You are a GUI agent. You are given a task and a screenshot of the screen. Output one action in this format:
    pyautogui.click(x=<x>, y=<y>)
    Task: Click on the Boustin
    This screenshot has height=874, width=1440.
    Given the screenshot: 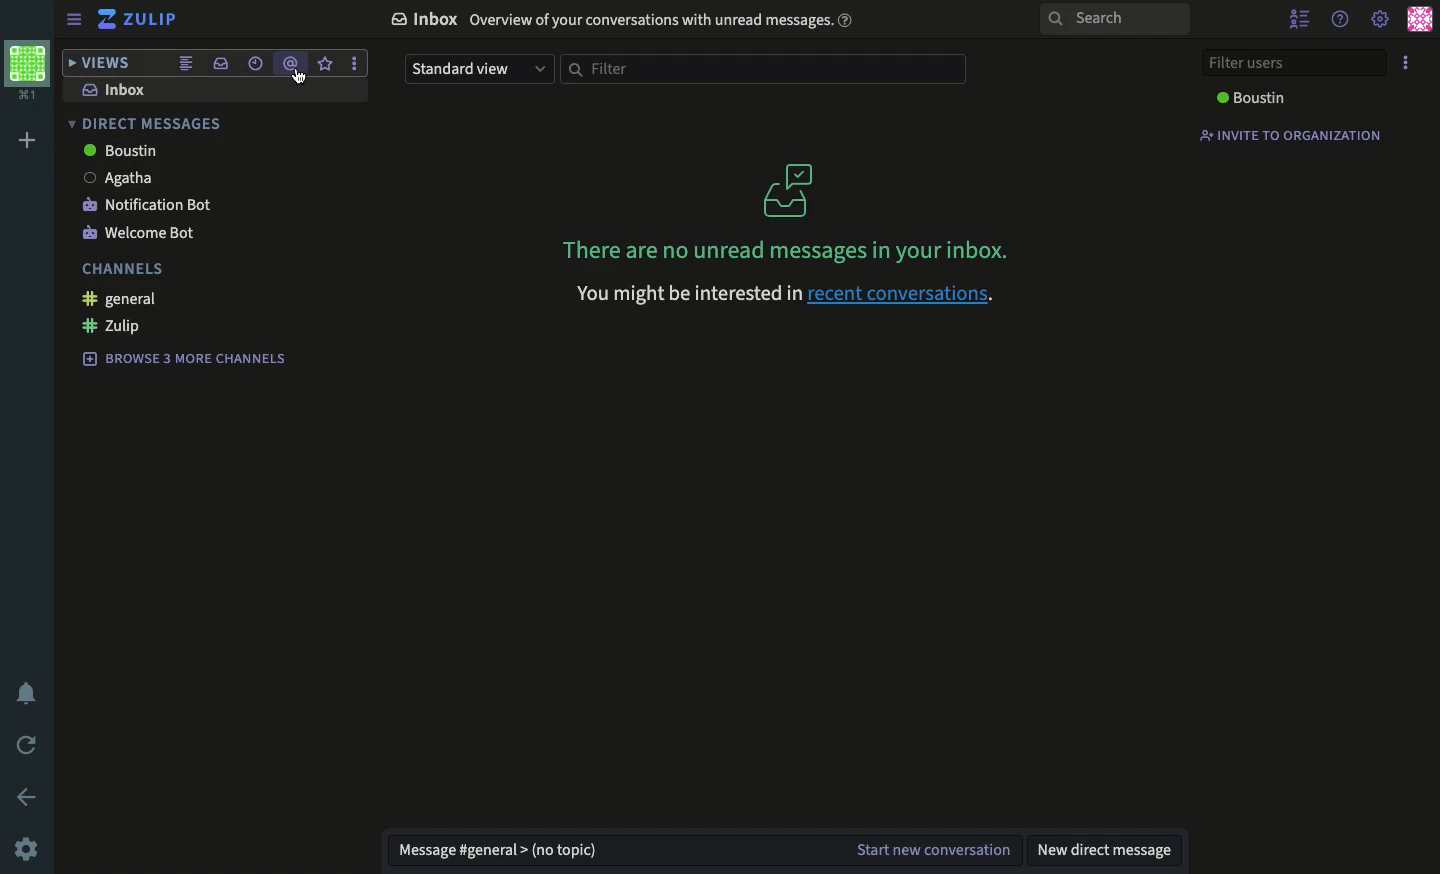 What is the action you would take?
    pyautogui.click(x=1255, y=96)
    